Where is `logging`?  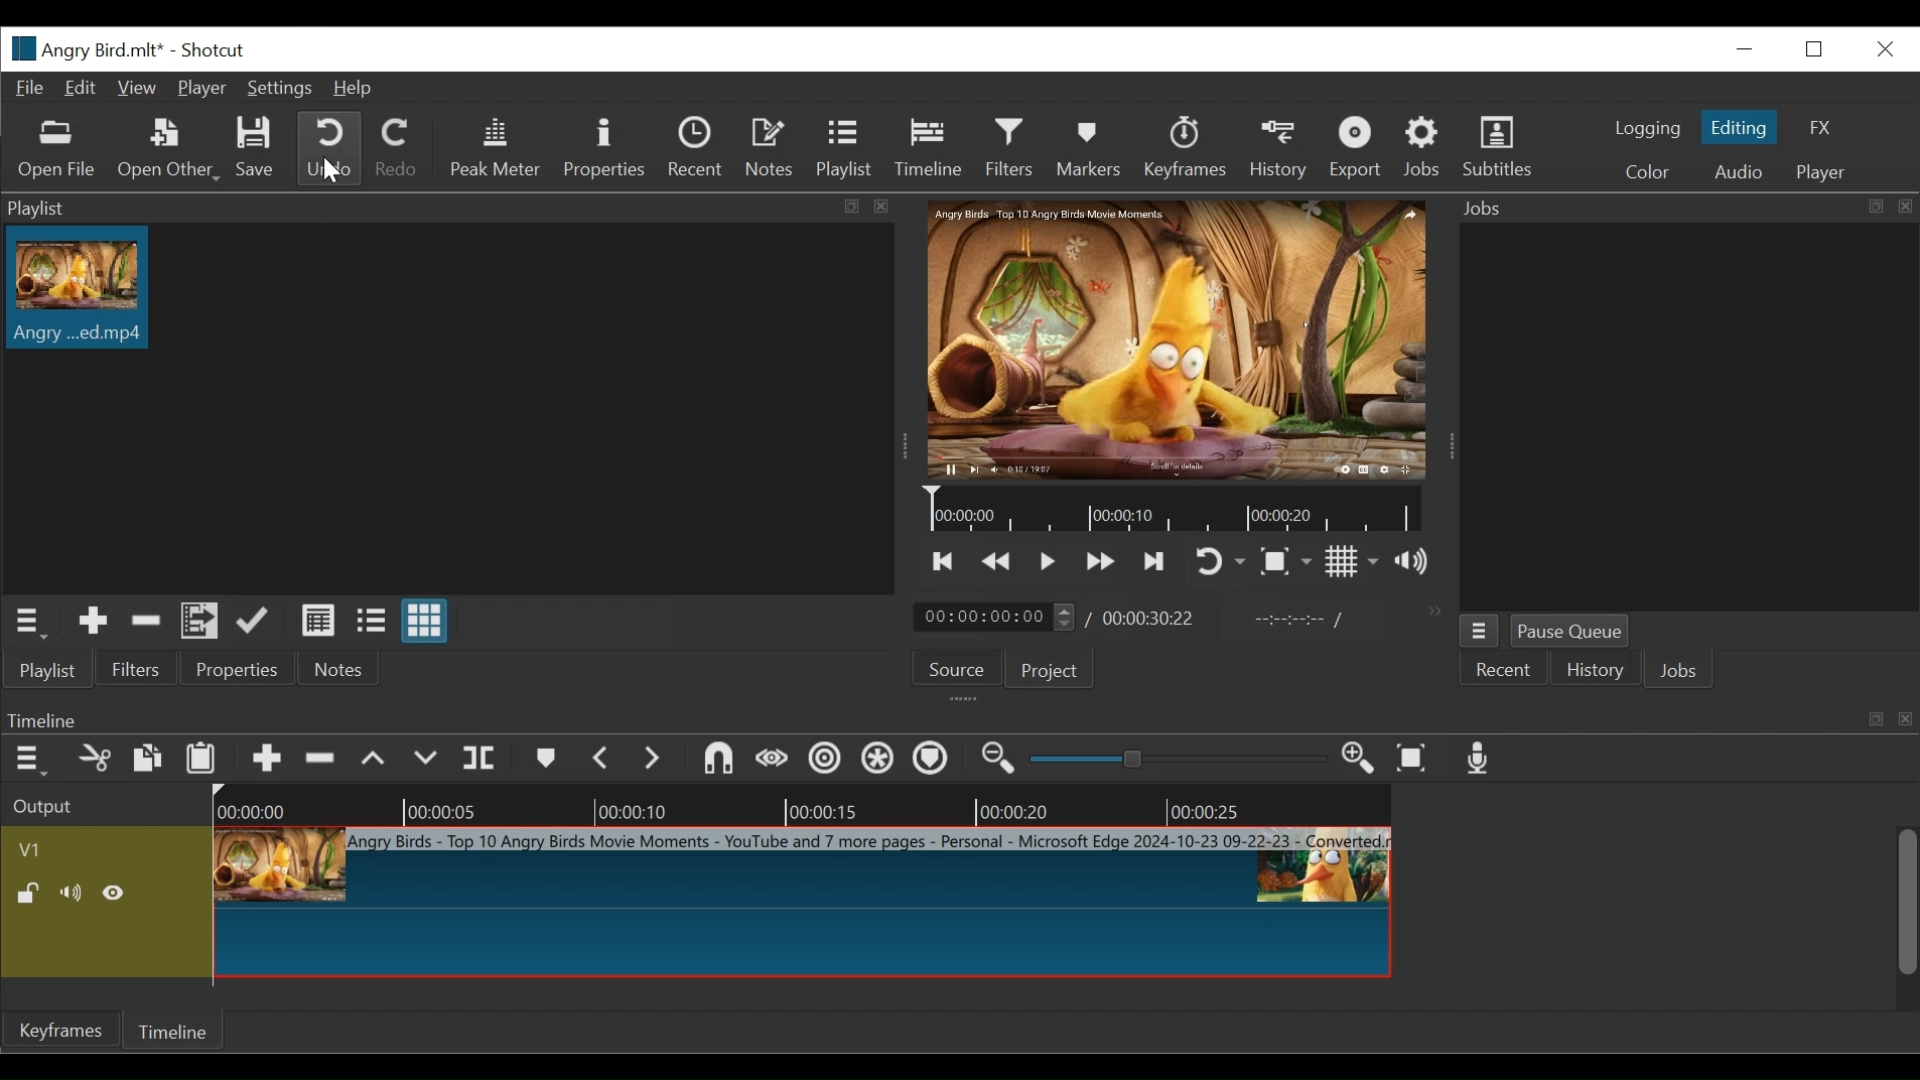
logging is located at coordinates (1648, 128).